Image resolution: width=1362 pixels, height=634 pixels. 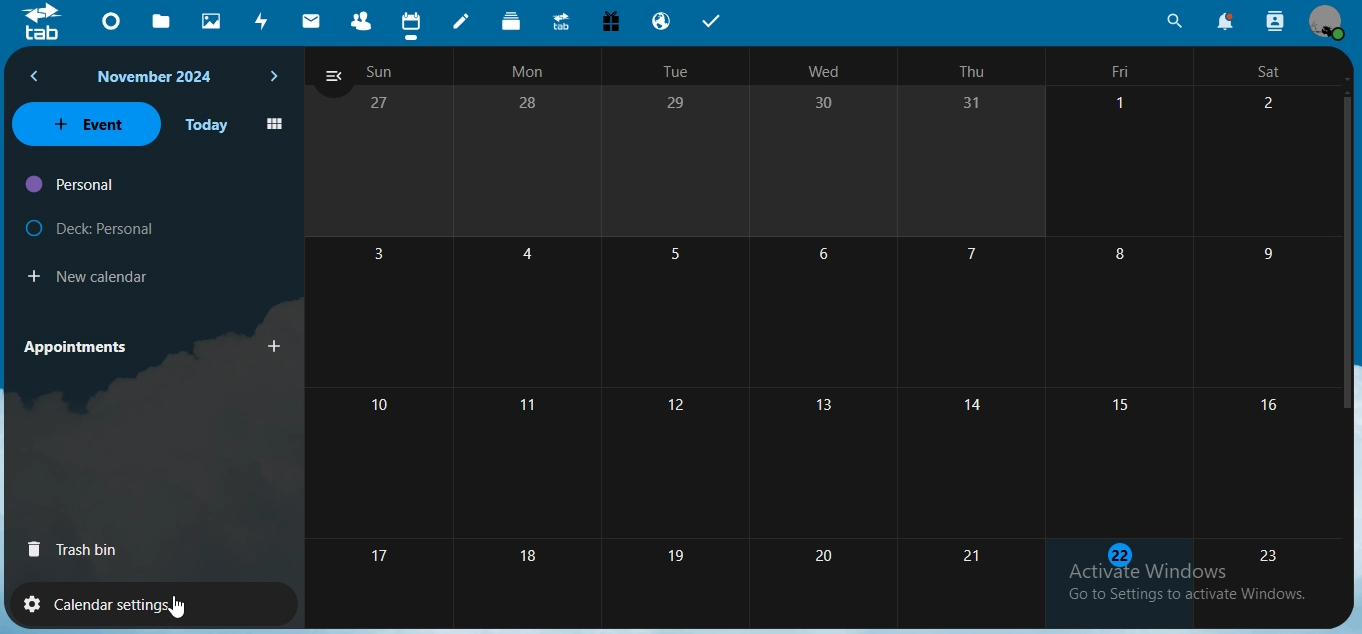 I want to click on tasks, so click(x=715, y=22).